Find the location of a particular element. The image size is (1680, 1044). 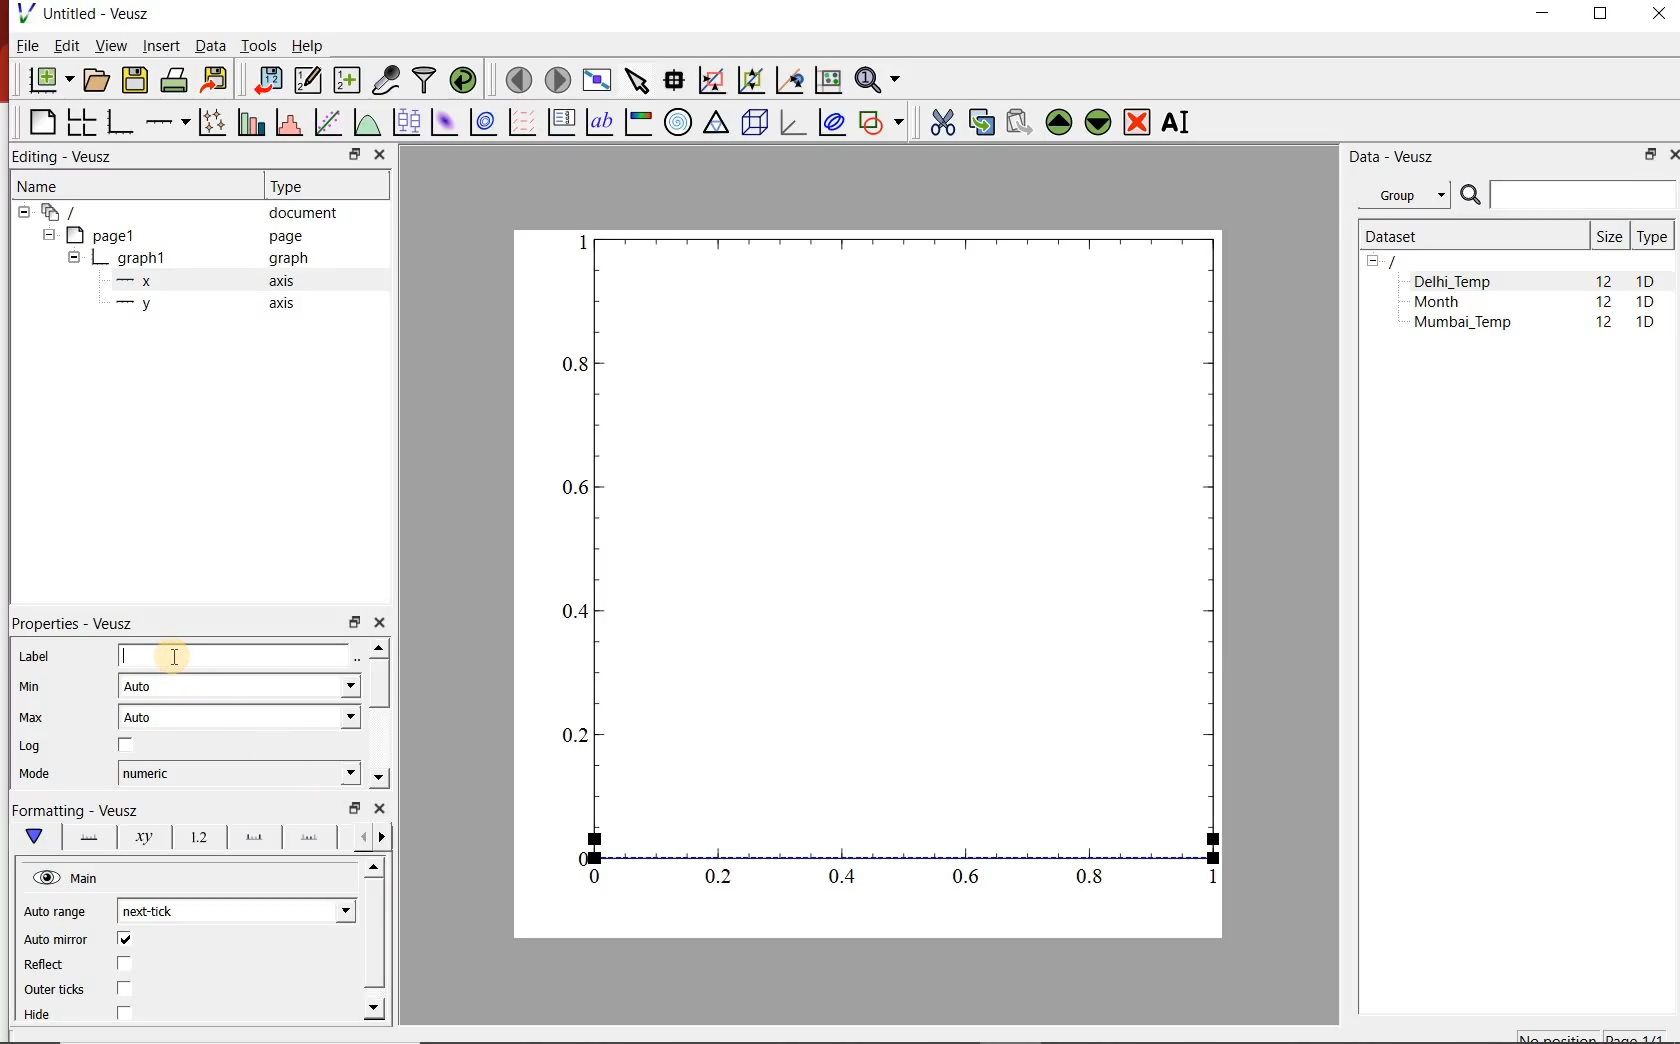

plot a 2d dataset as an image is located at coordinates (446, 122).